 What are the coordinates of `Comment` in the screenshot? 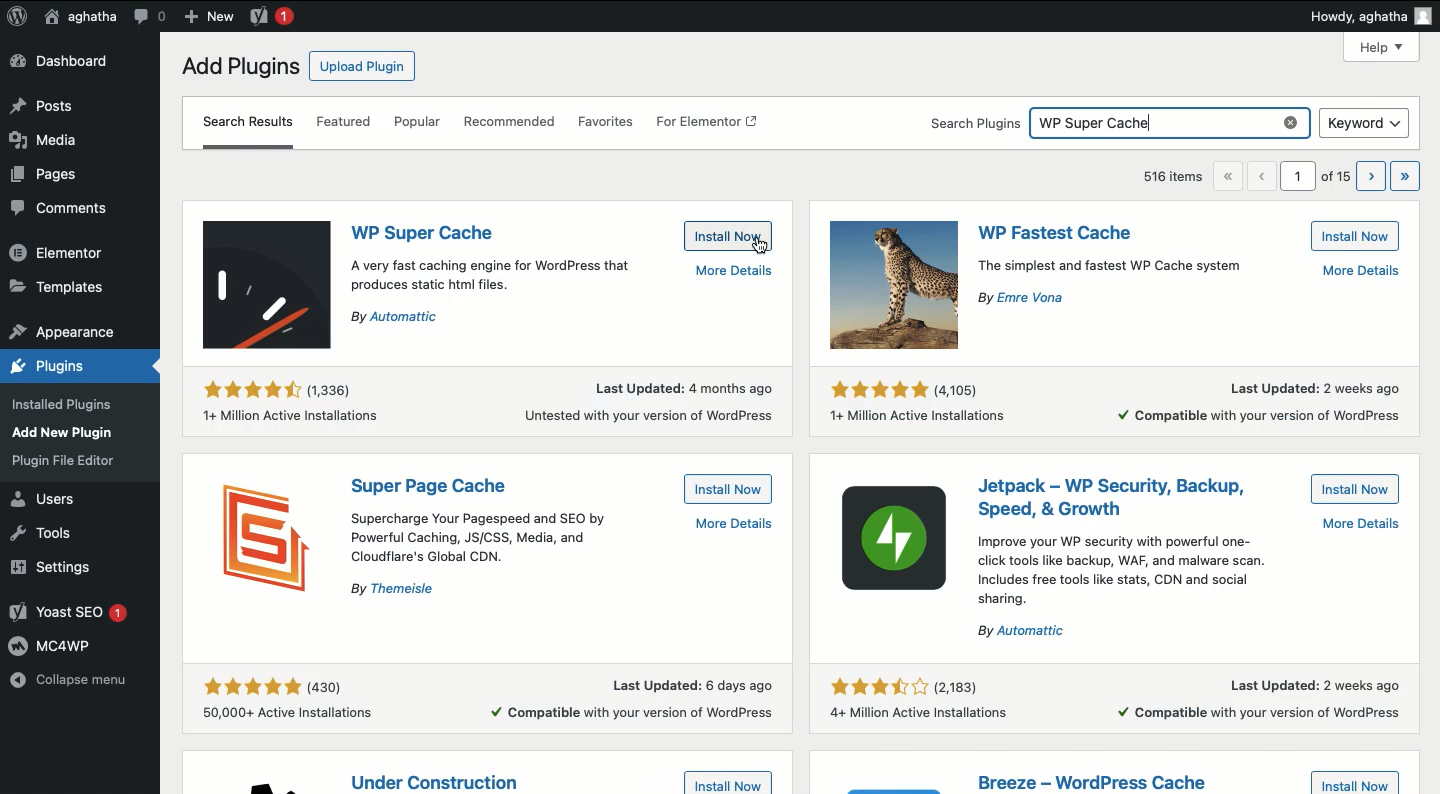 It's located at (150, 15).